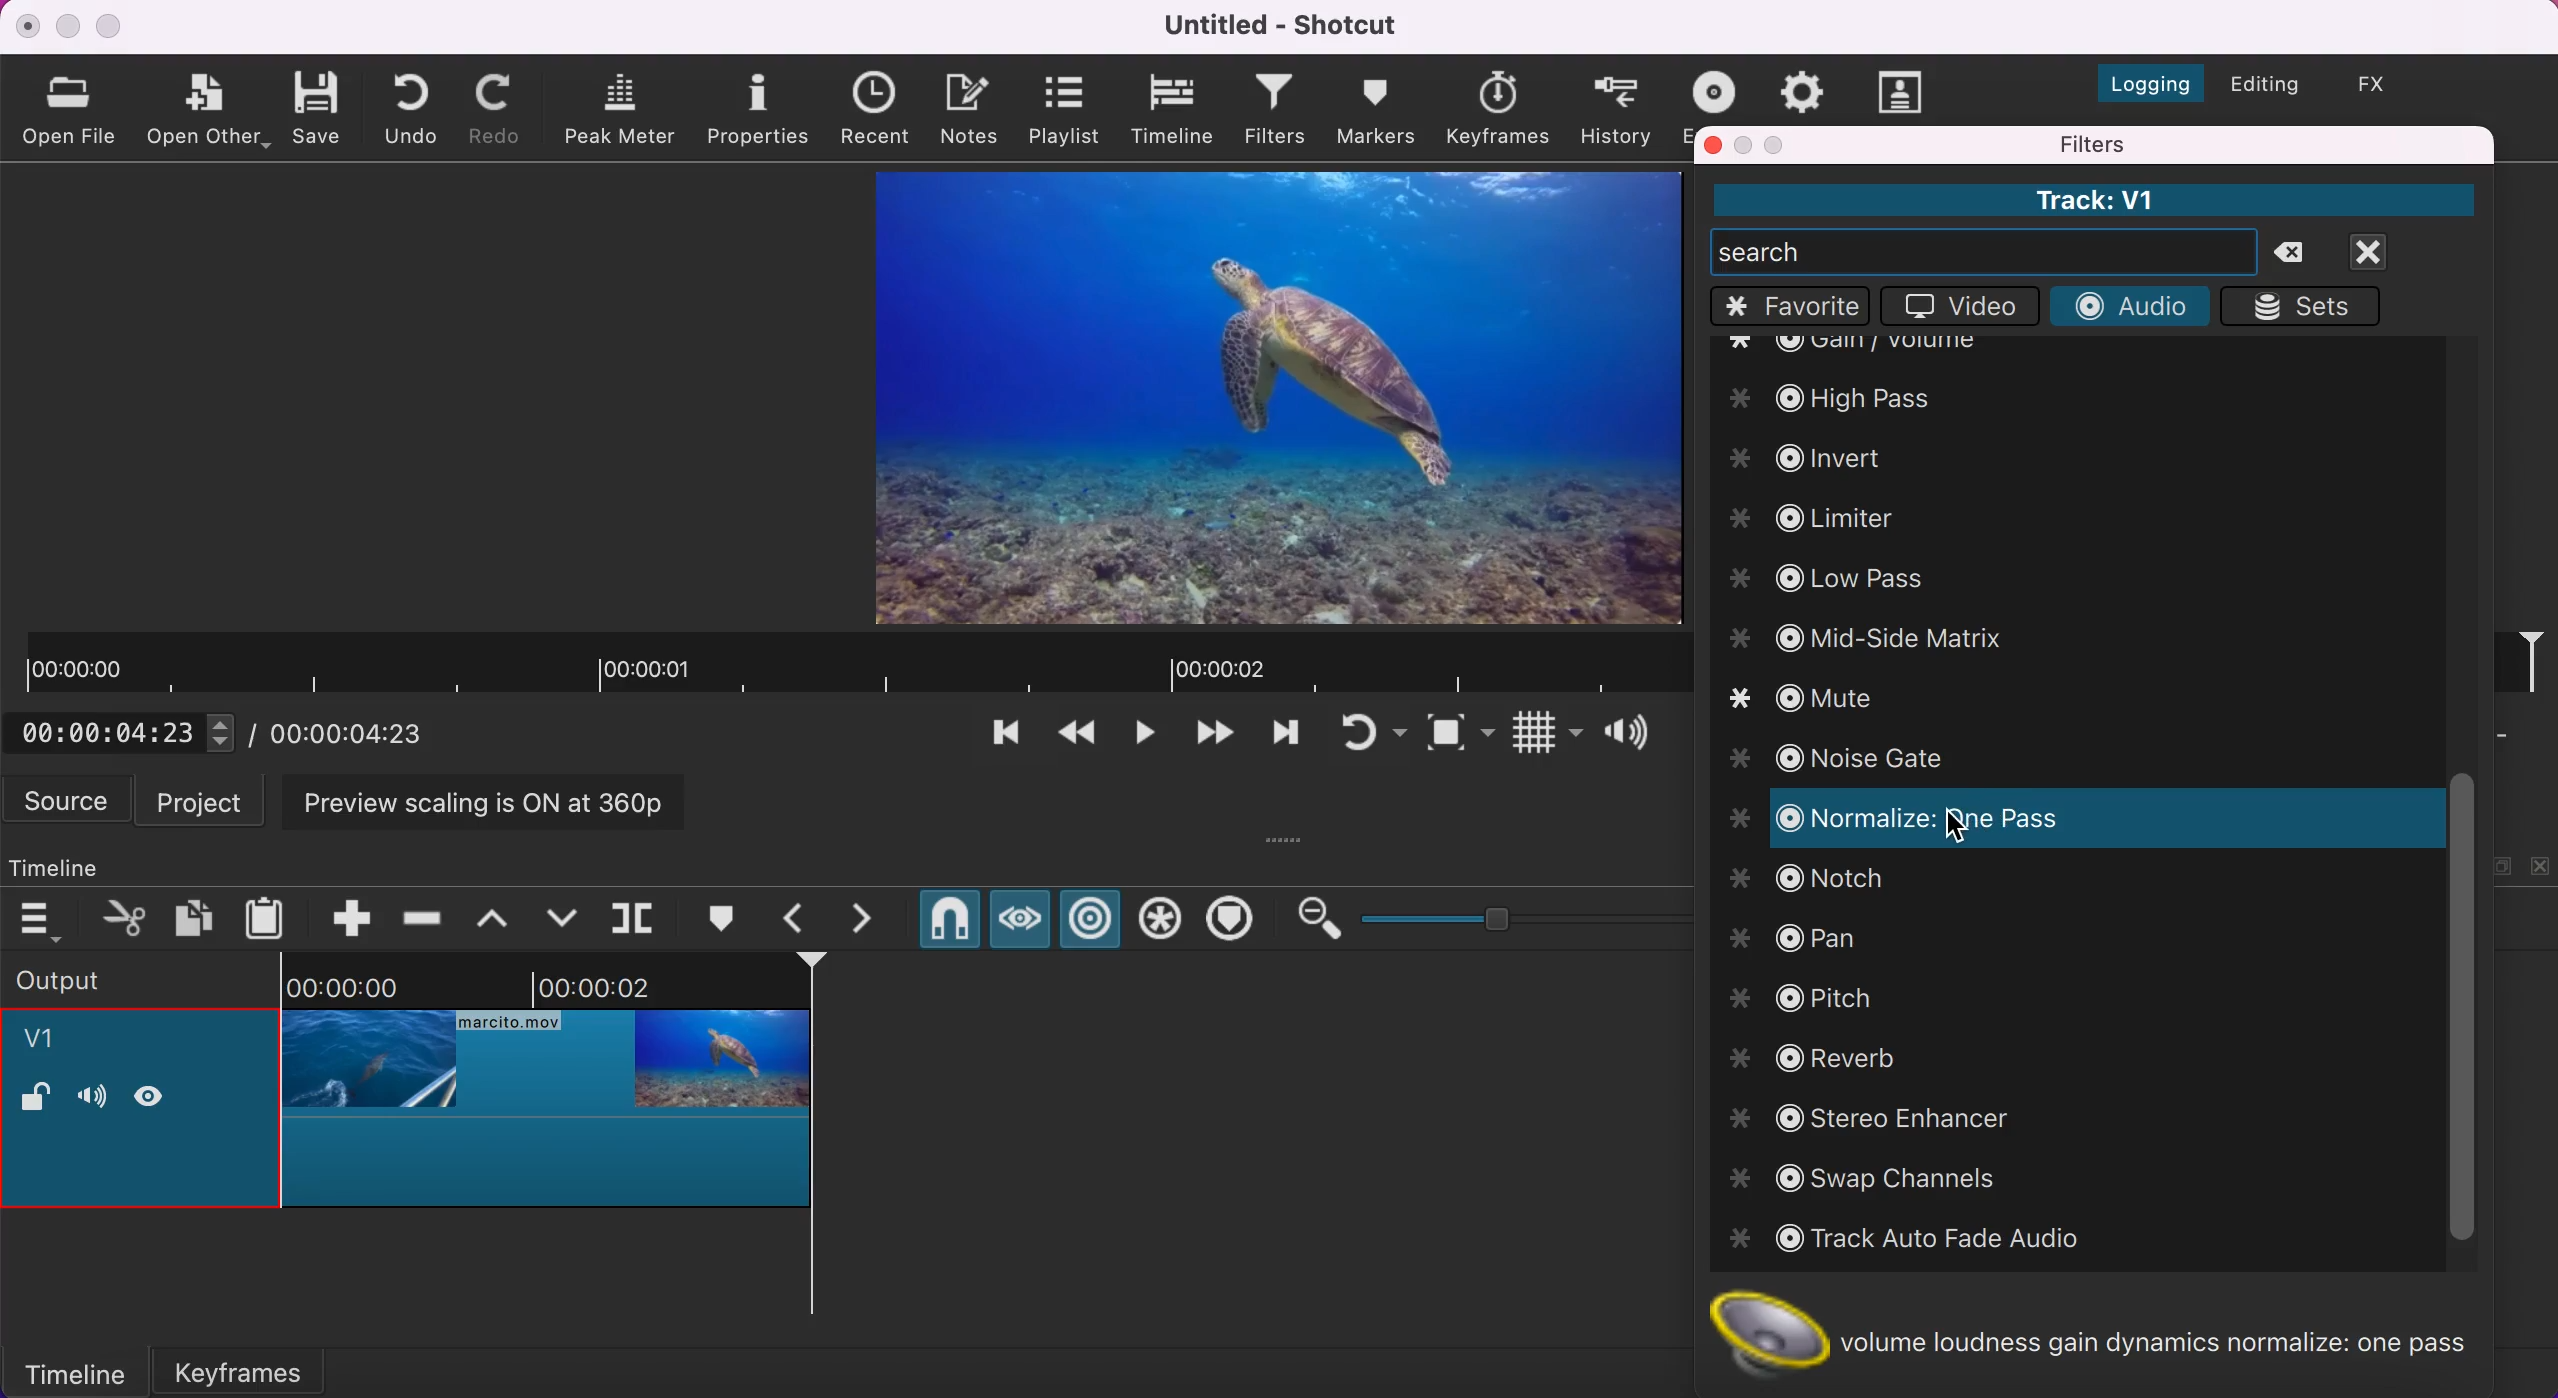  What do you see at coordinates (1922, 817) in the screenshot?
I see `normalize: one pass` at bounding box center [1922, 817].